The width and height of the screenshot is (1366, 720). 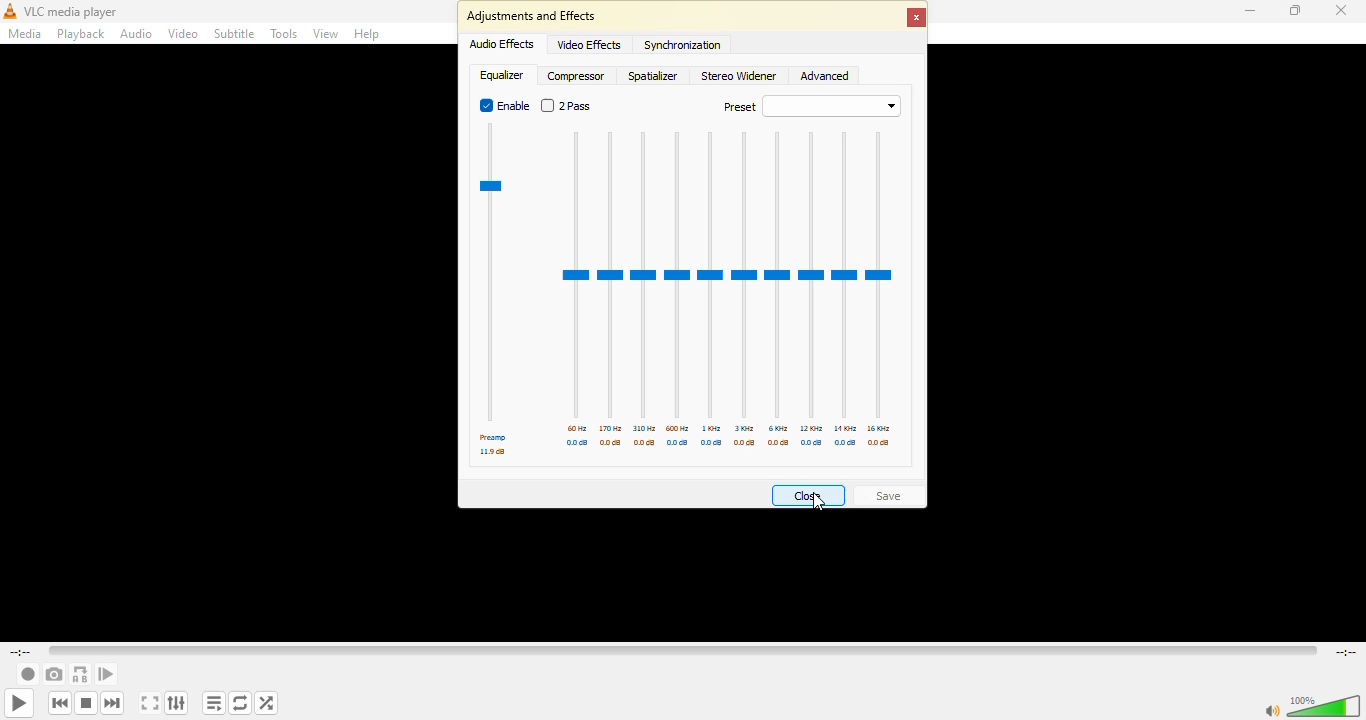 What do you see at coordinates (878, 443) in the screenshot?
I see `db` at bounding box center [878, 443].